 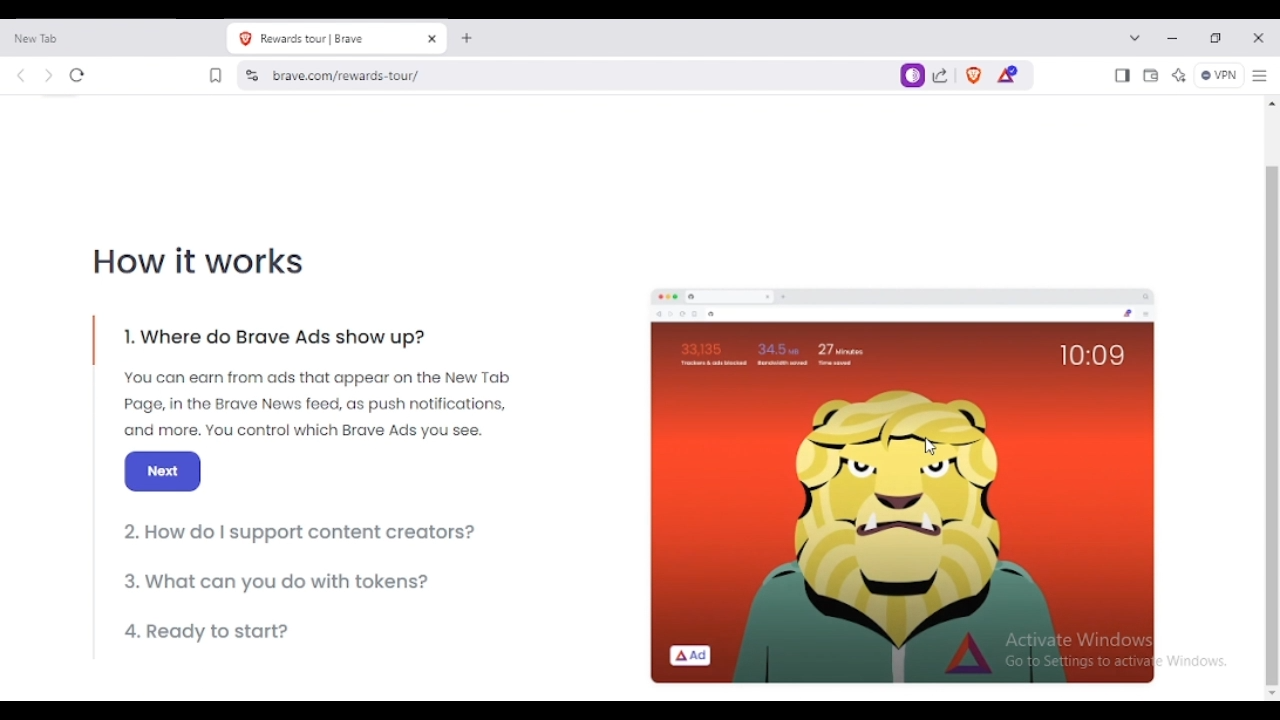 What do you see at coordinates (903, 491) in the screenshot?
I see `brave ads` at bounding box center [903, 491].